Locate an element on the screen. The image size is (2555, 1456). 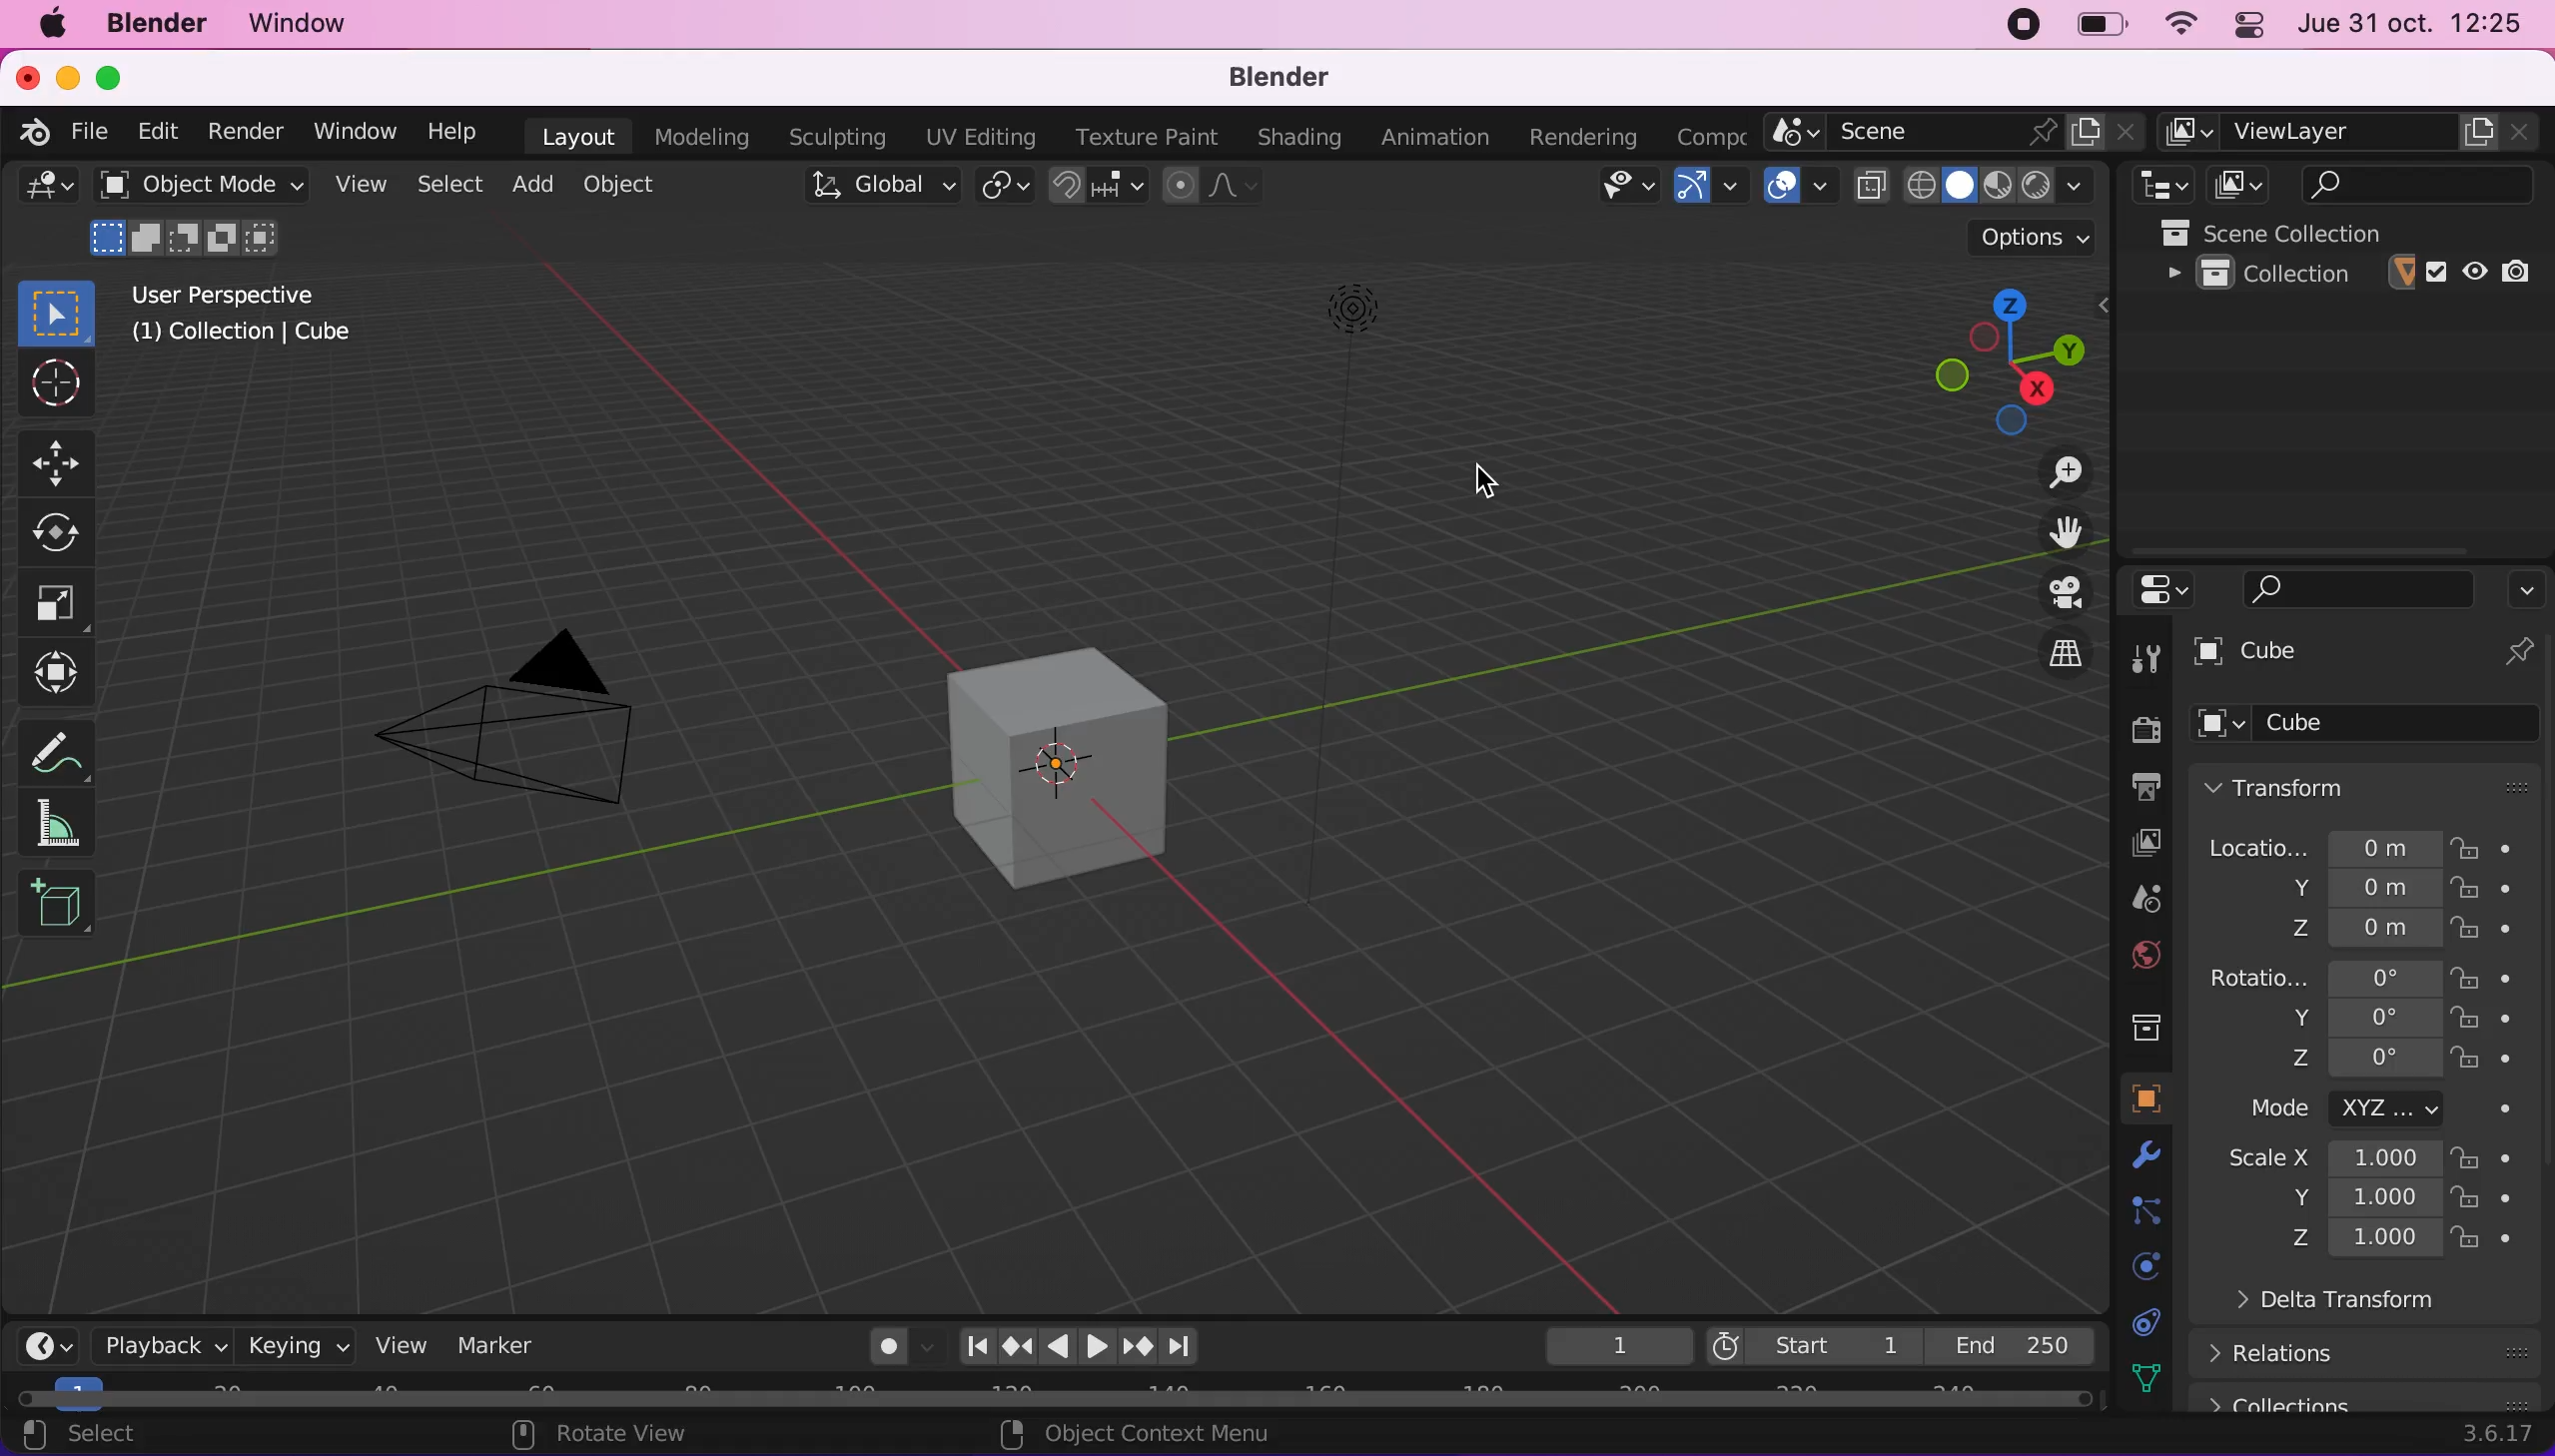
mode xyz... is located at coordinates (2371, 1109).